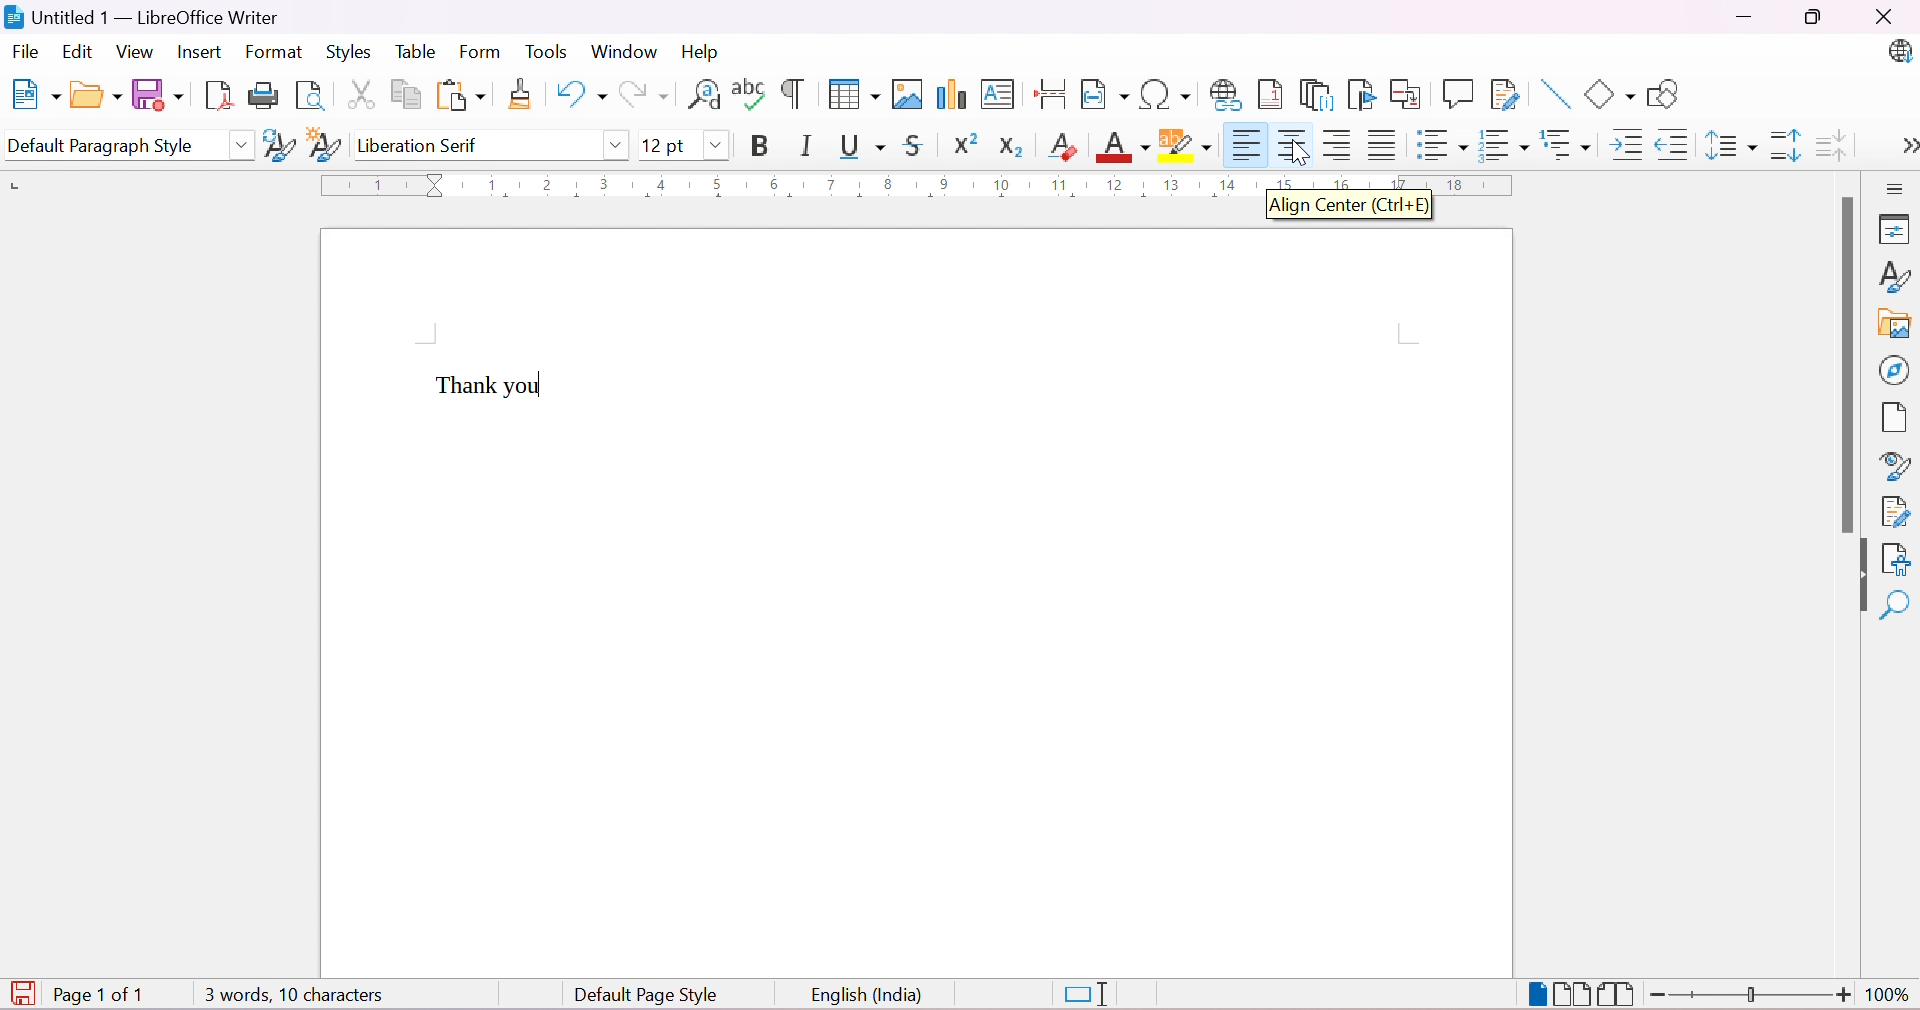 The image size is (1920, 1010). Describe the element at coordinates (949, 94) in the screenshot. I see `Insert Chart` at that location.